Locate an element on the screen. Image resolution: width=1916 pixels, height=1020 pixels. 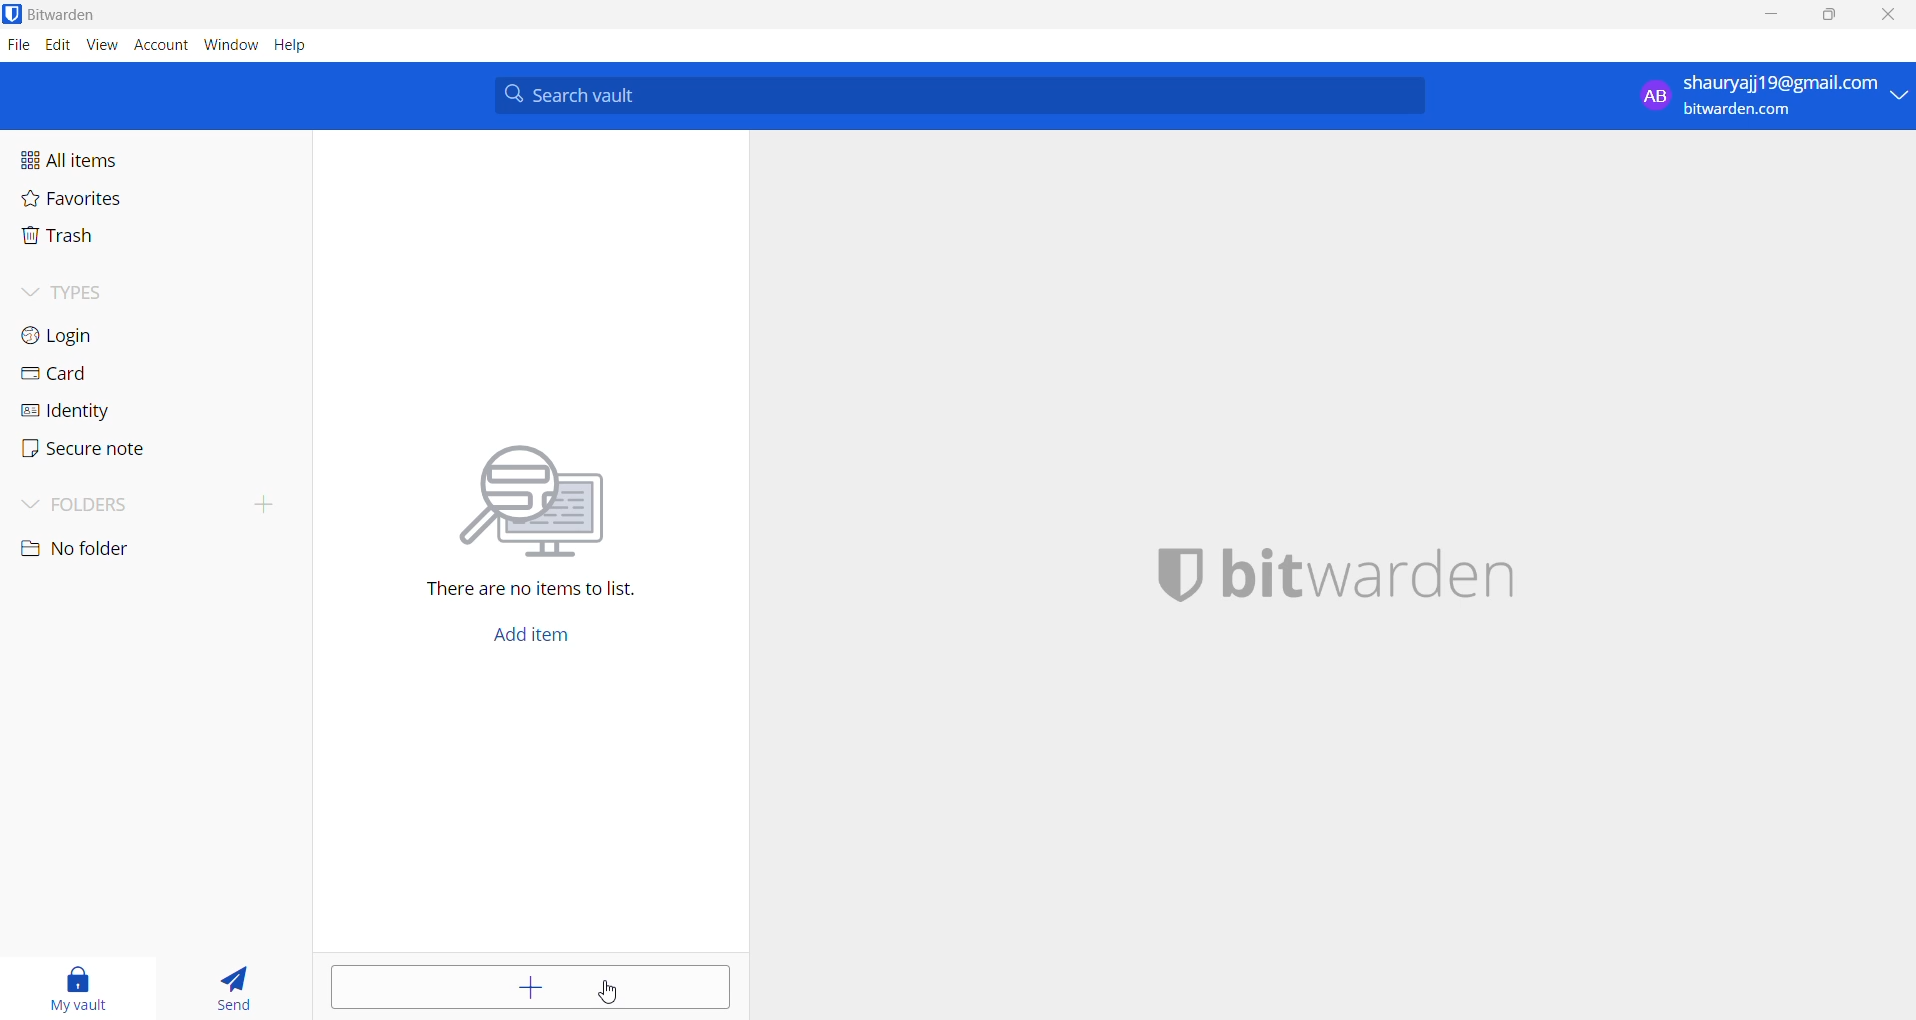
types is located at coordinates (95, 292).